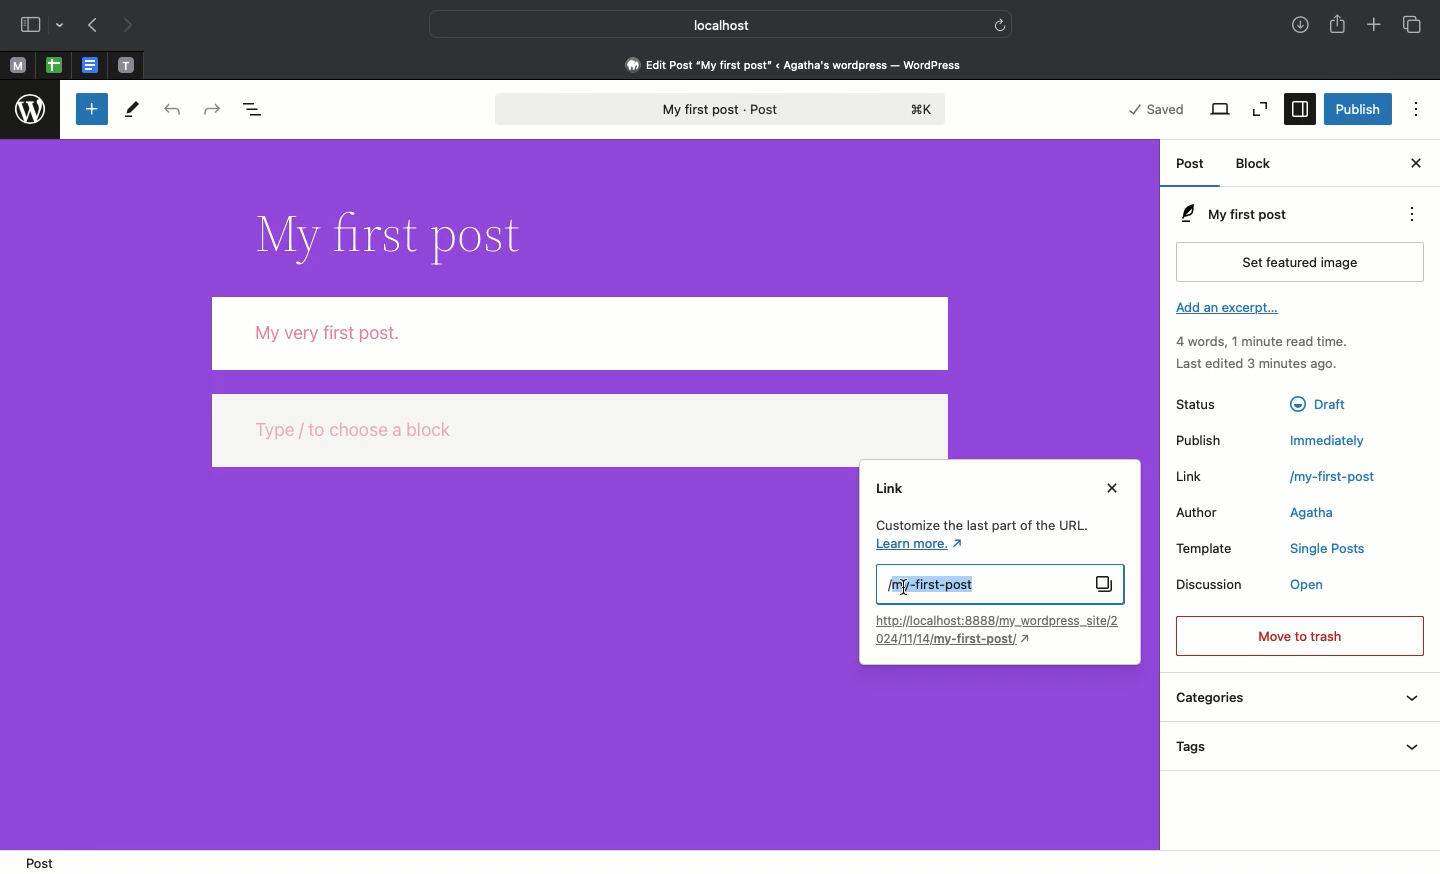 The image size is (1440, 874). What do you see at coordinates (794, 64) in the screenshot?
I see `Edit post 'my first post' < agatha's wordpress - wordpress` at bounding box center [794, 64].